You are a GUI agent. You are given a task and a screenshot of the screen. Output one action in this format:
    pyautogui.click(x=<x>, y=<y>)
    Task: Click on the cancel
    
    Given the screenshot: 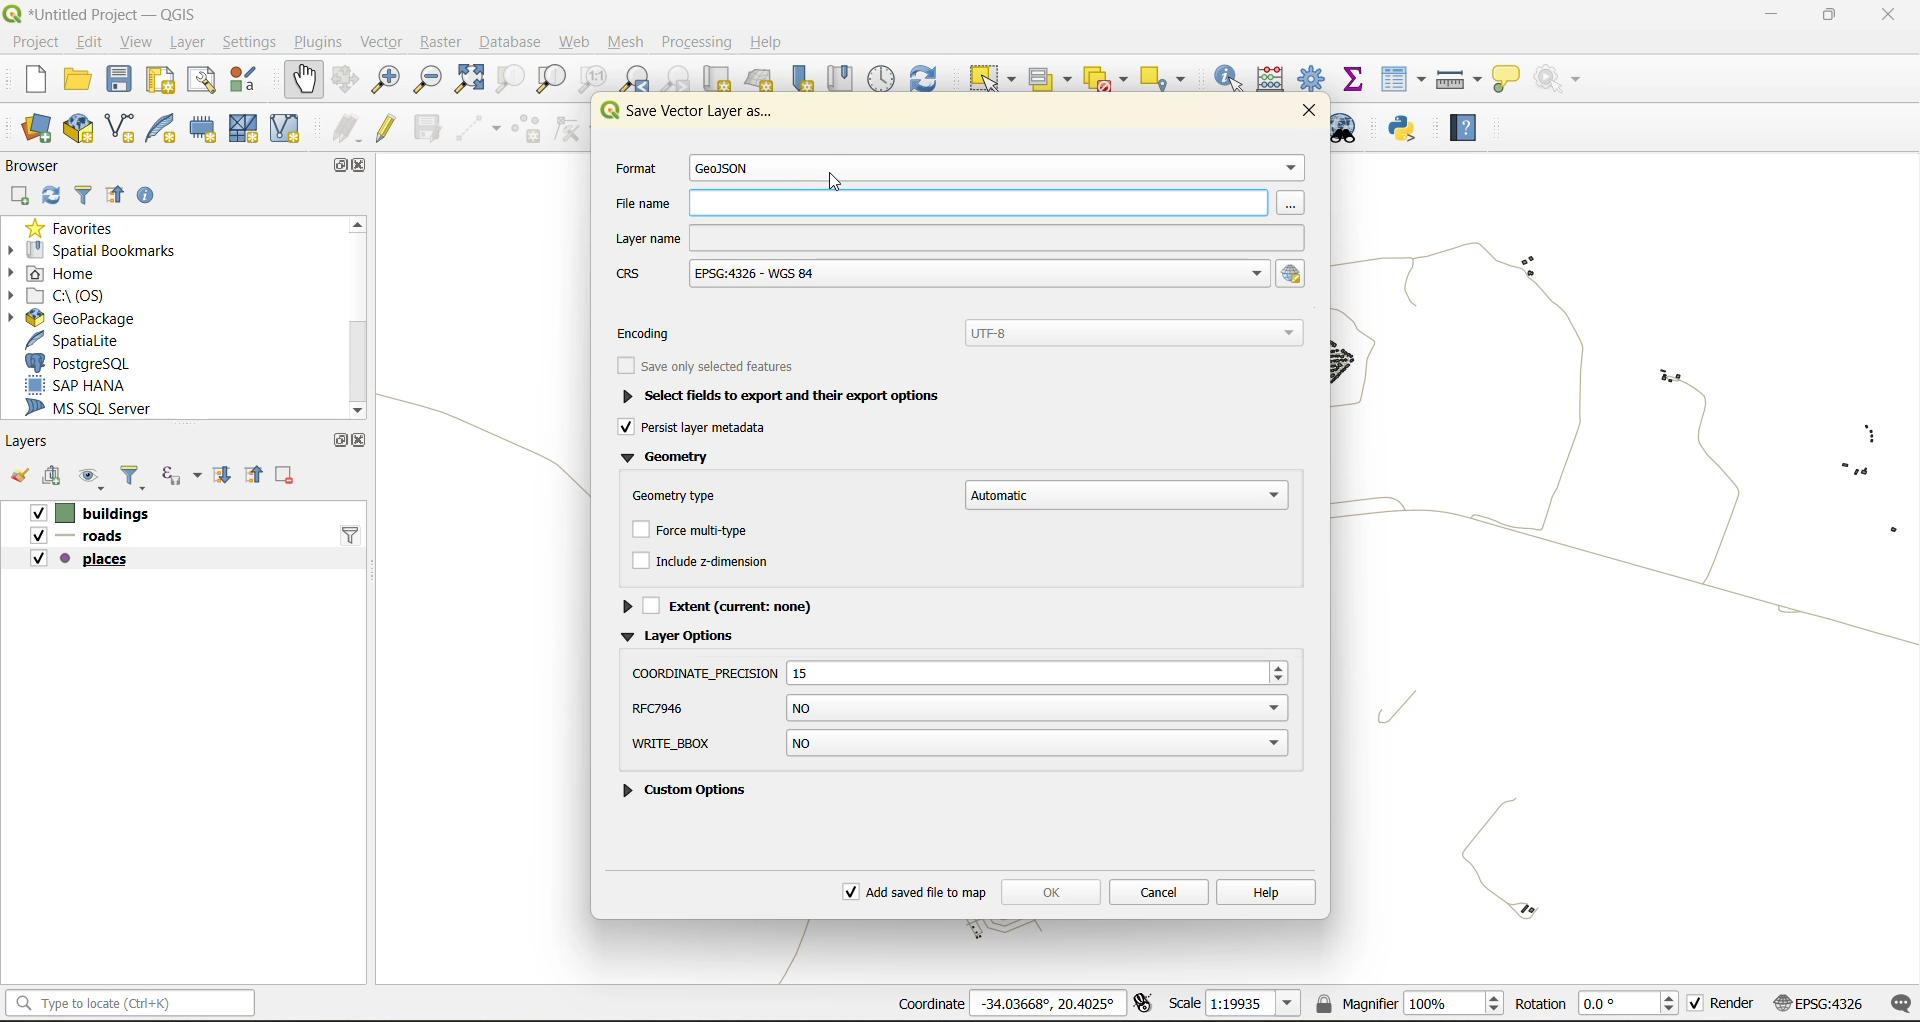 What is the action you would take?
    pyautogui.click(x=1162, y=892)
    